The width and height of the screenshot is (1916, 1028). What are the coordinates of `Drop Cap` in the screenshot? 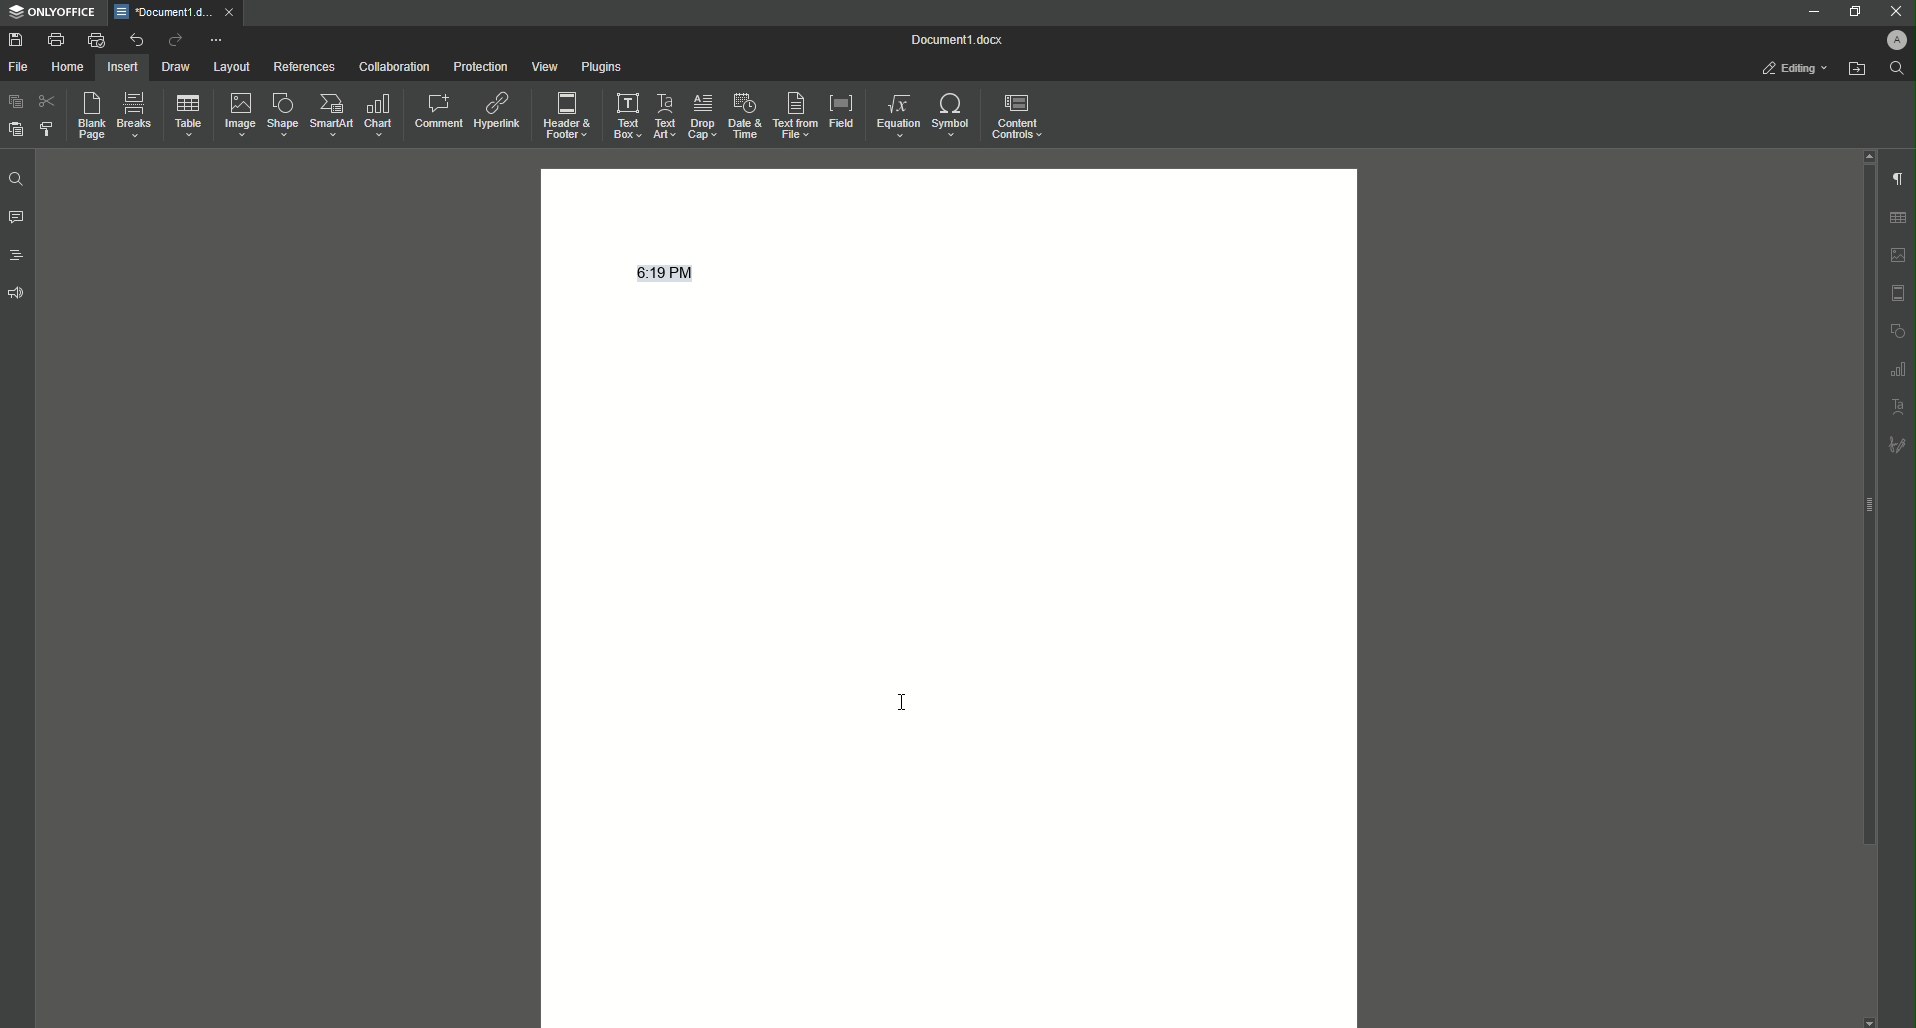 It's located at (701, 114).